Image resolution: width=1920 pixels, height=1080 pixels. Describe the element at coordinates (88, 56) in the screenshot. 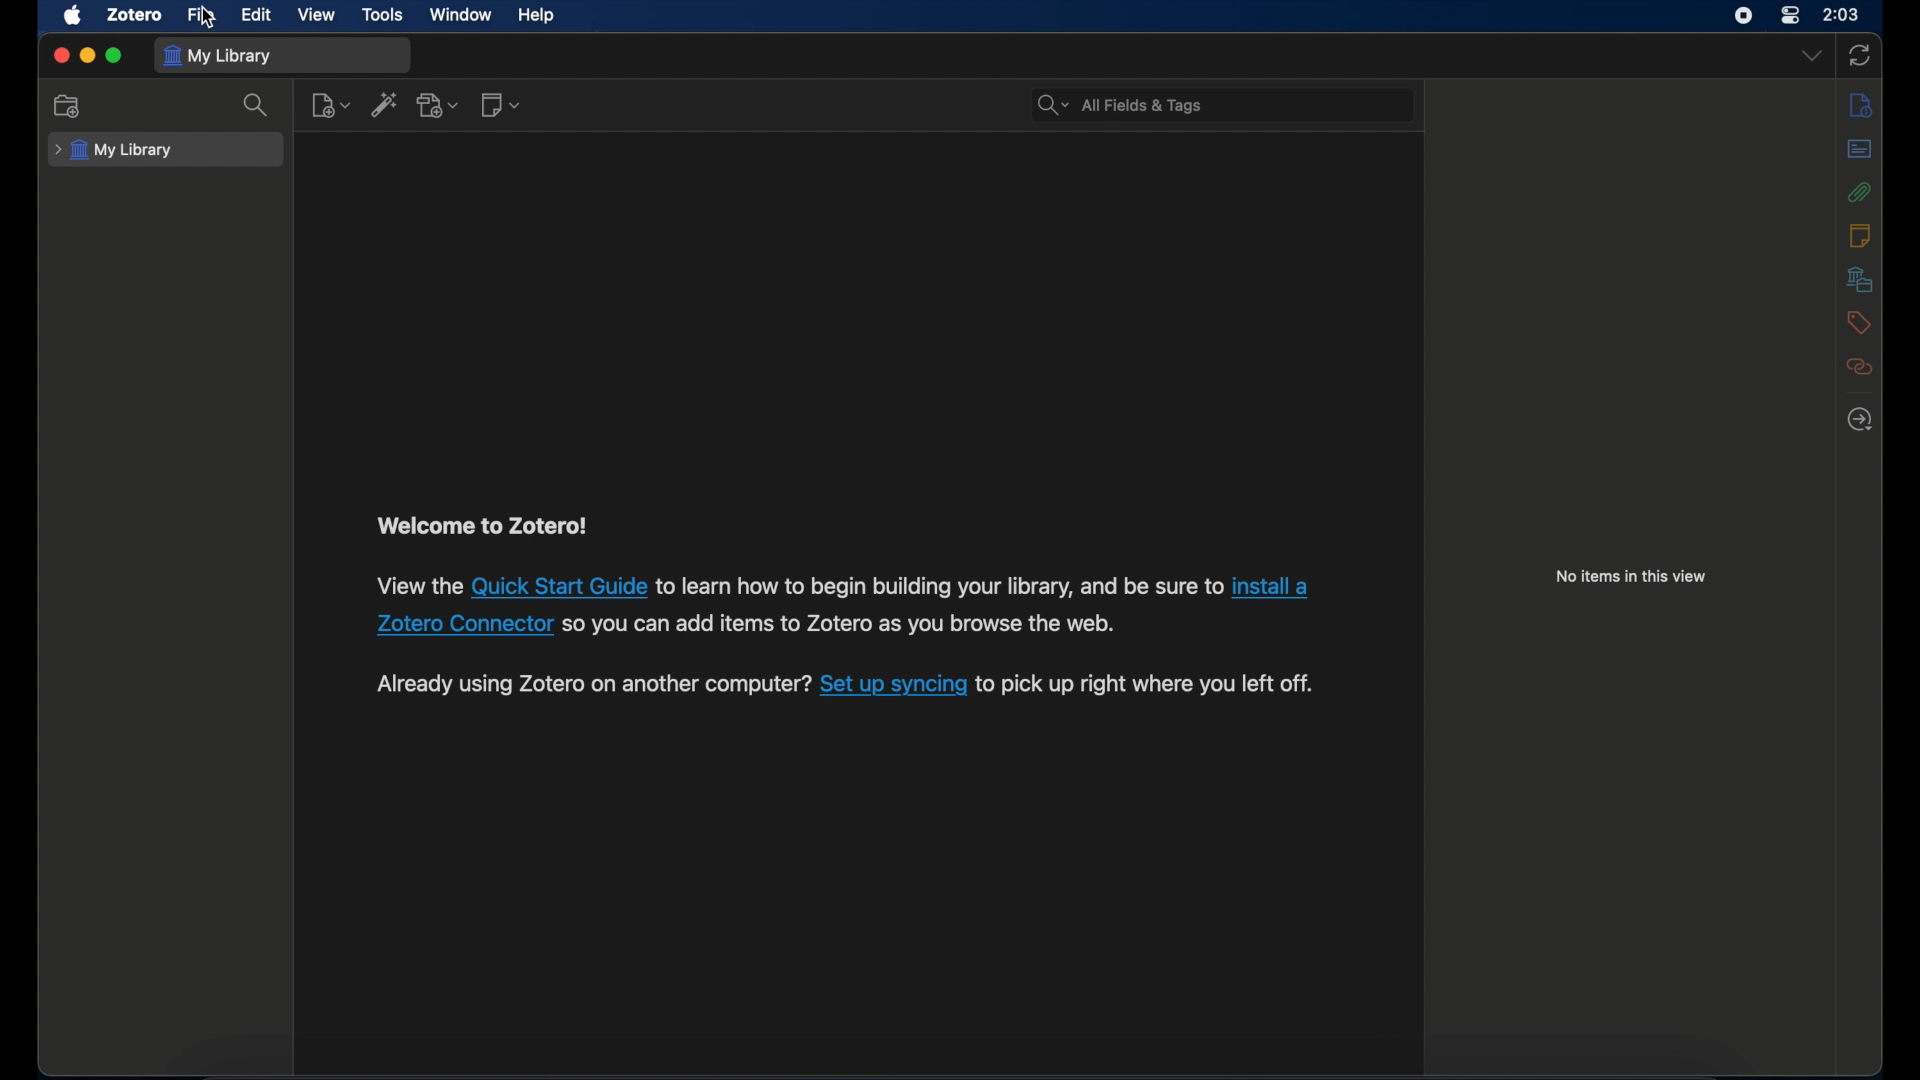

I see `minimize` at that location.